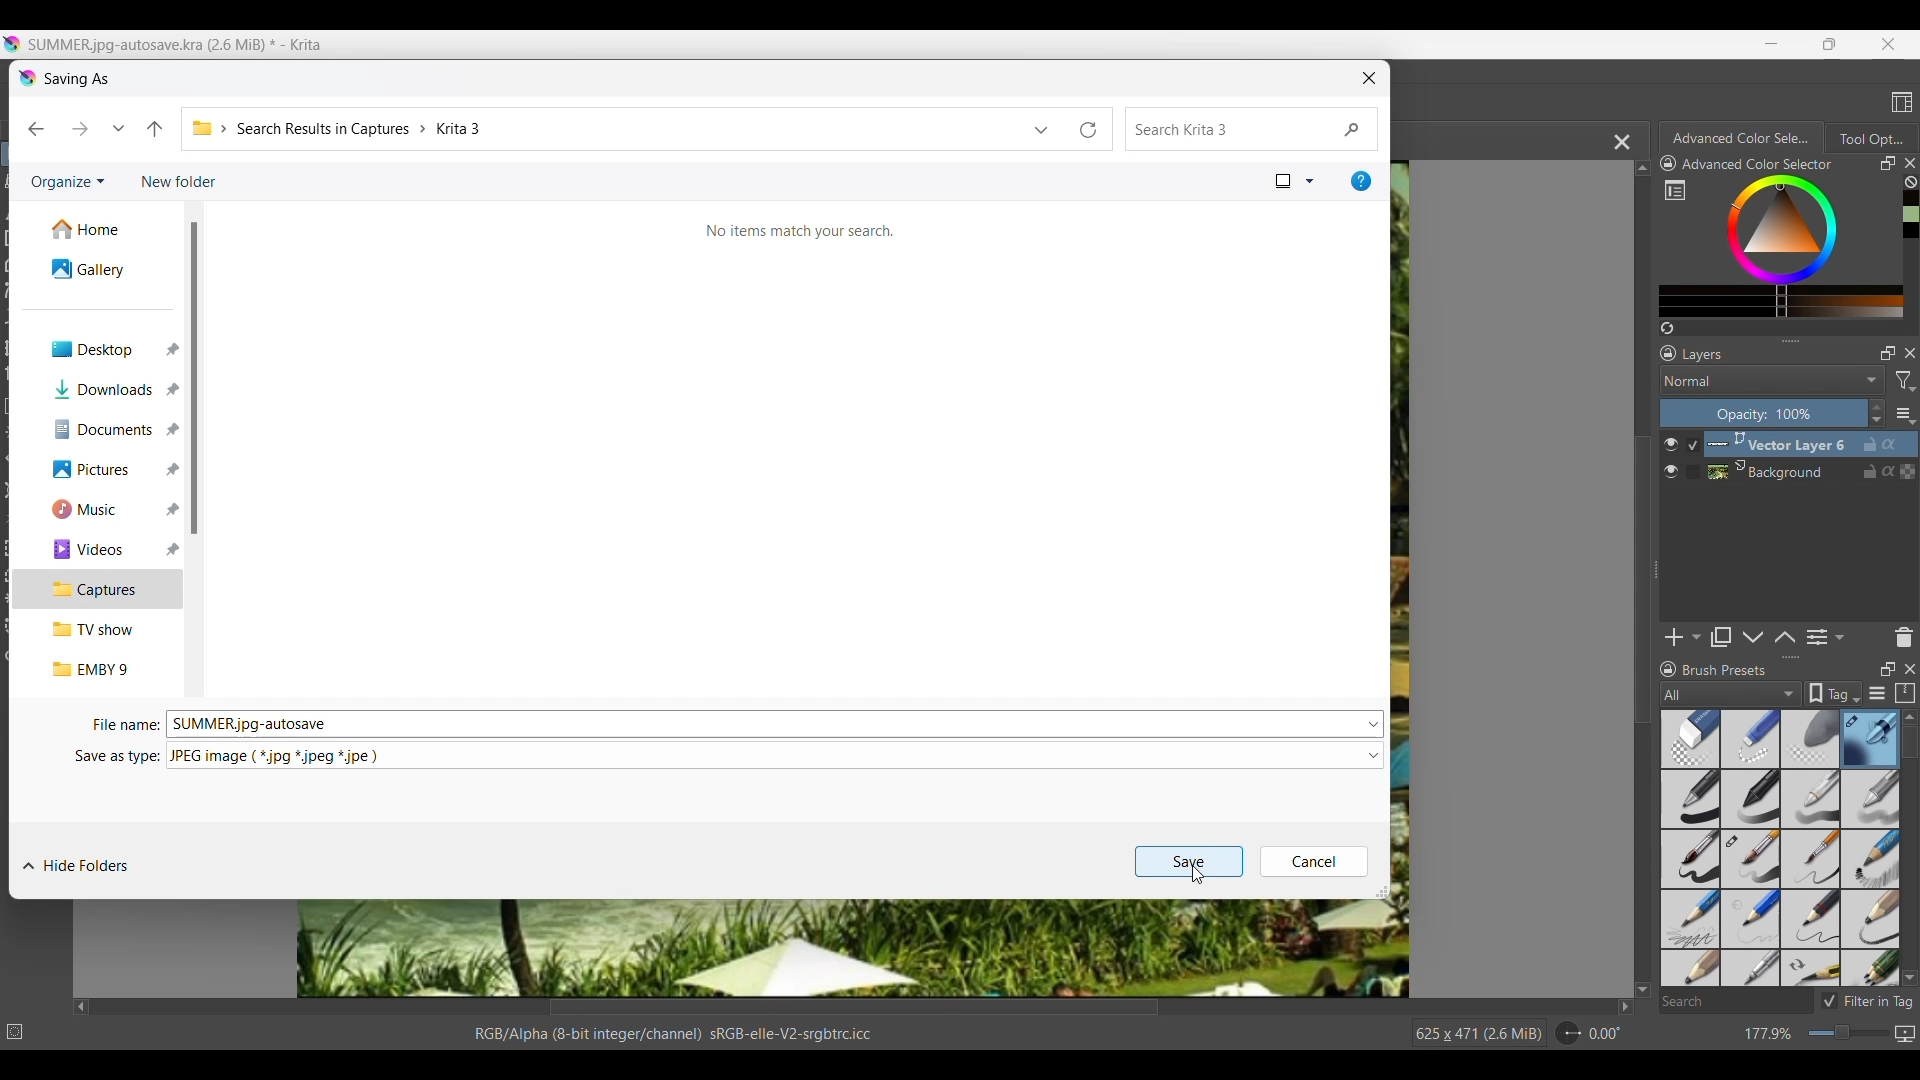  I want to click on Color range for selection, so click(1793, 246).